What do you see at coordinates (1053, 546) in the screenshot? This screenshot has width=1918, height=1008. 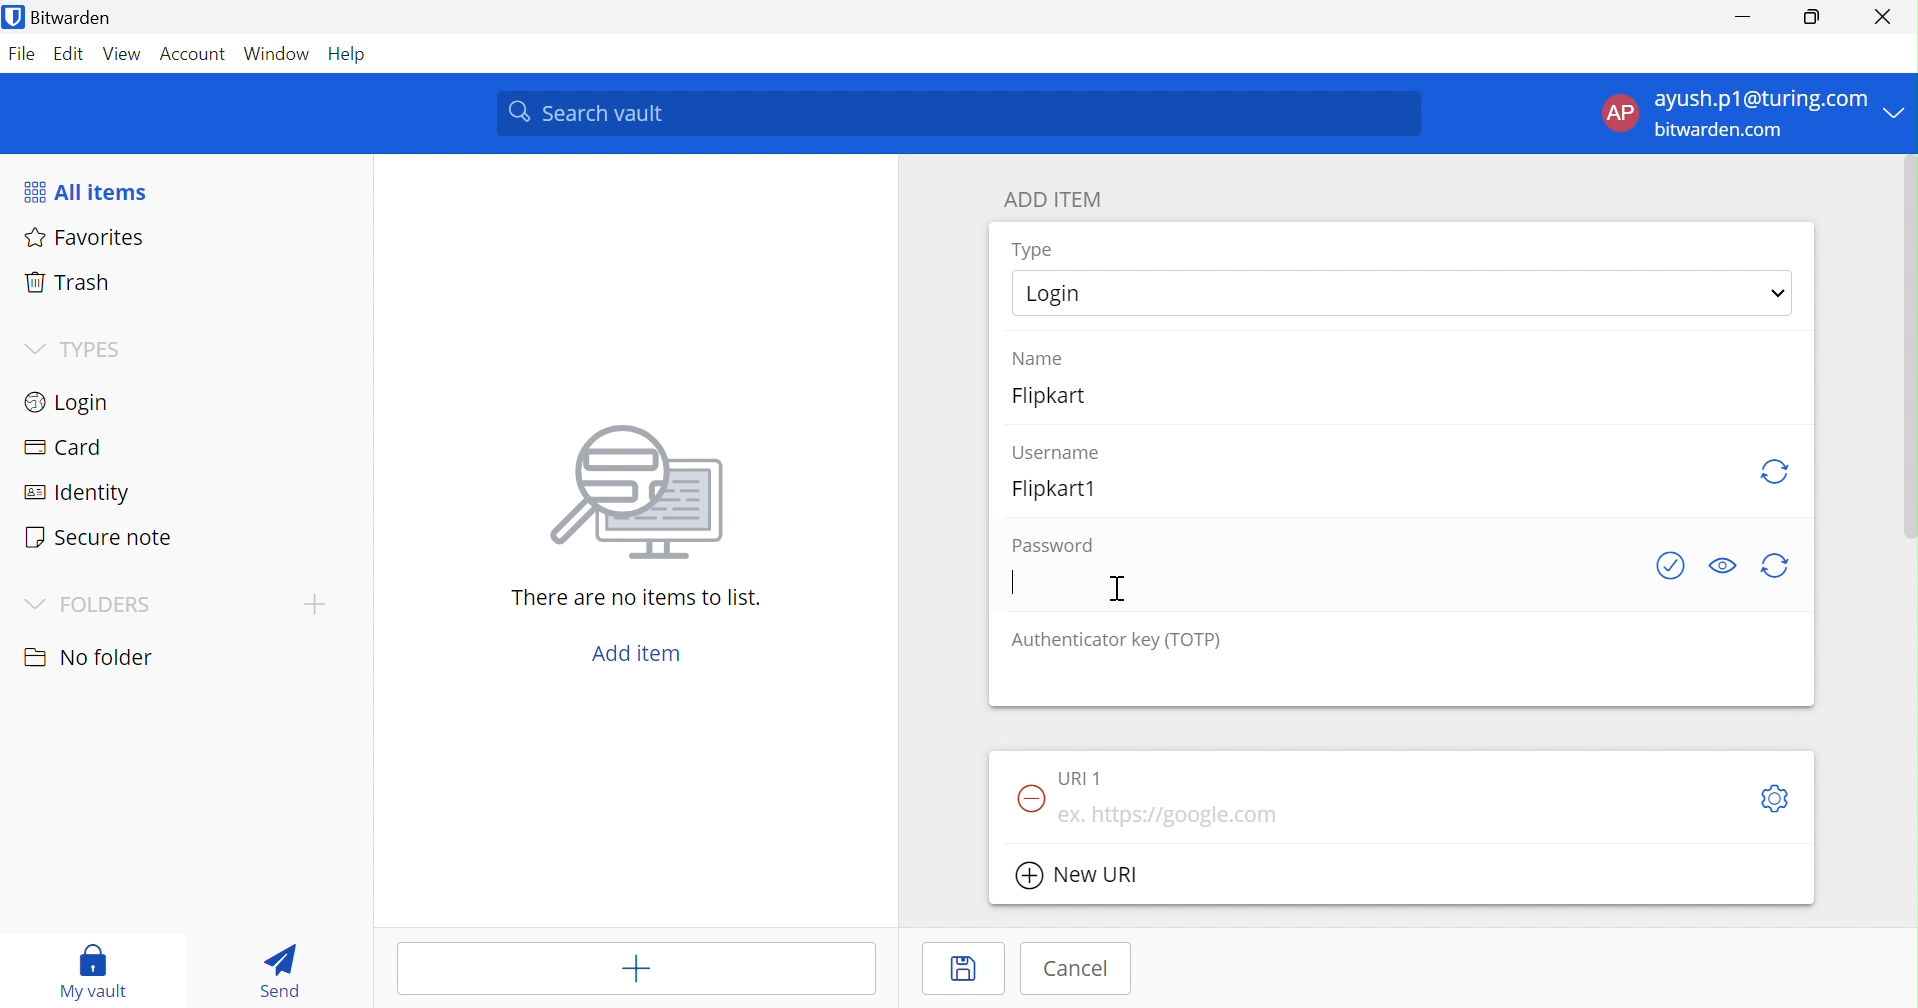 I see `Password` at bounding box center [1053, 546].